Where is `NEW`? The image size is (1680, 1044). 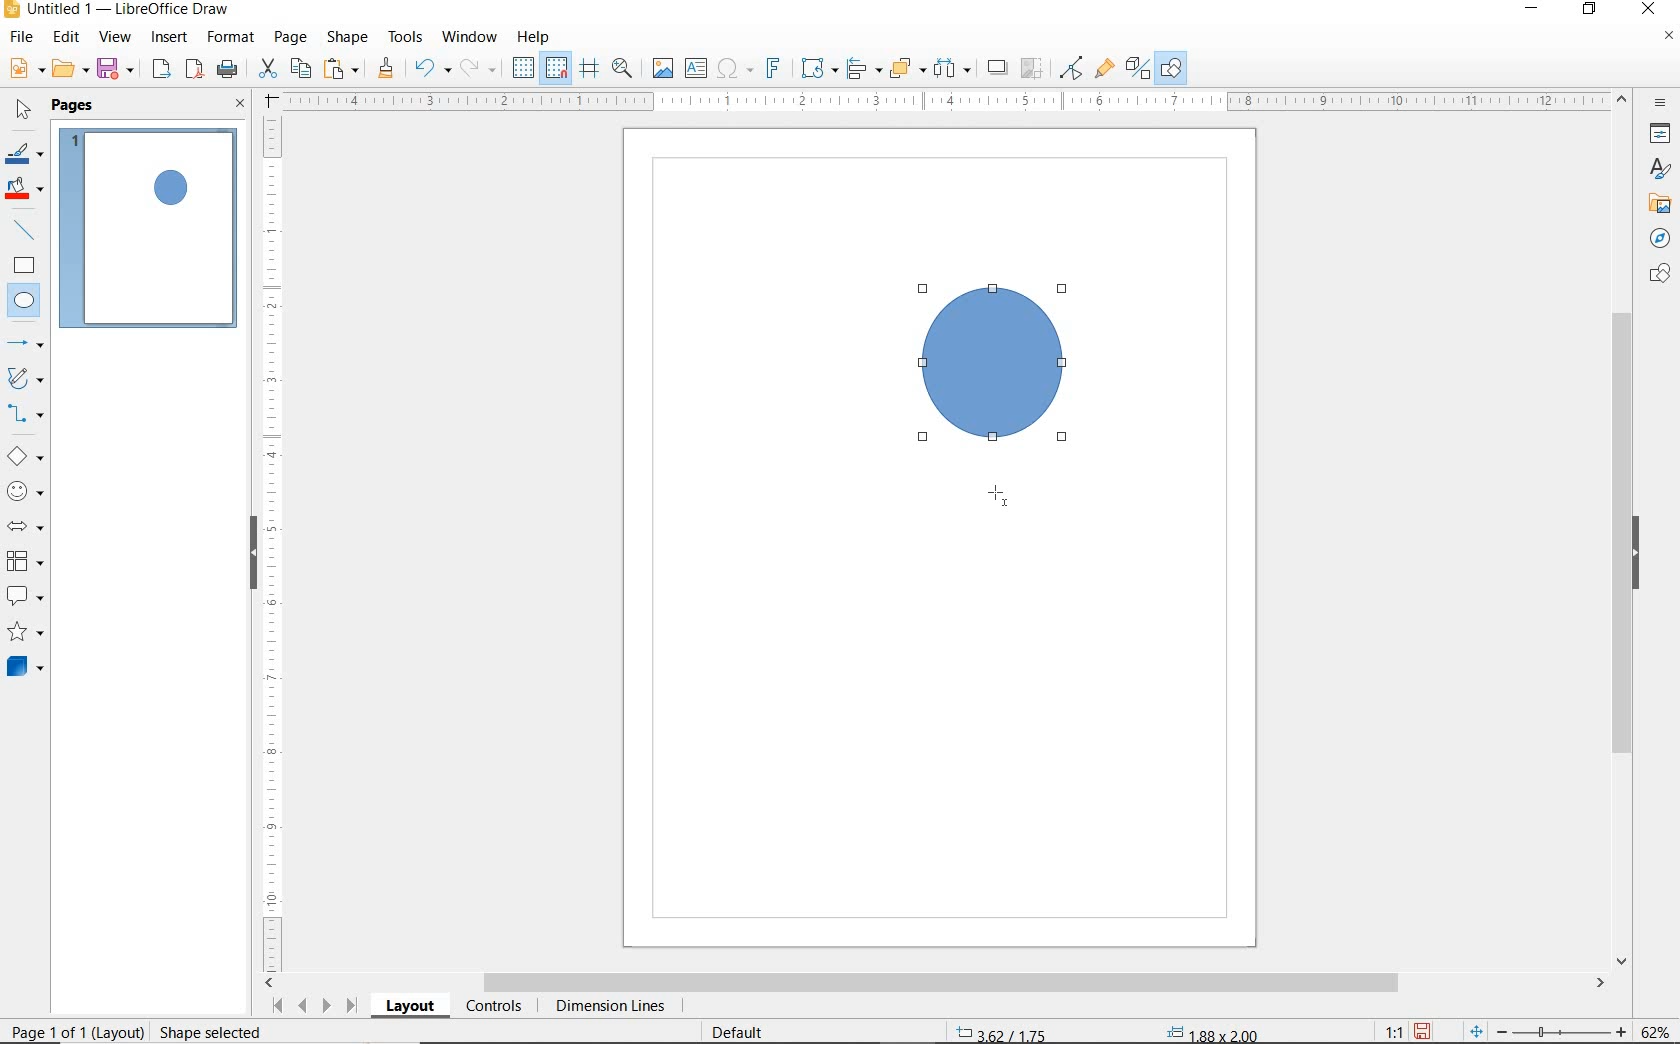 NEW is located at coordinates (24, 69).